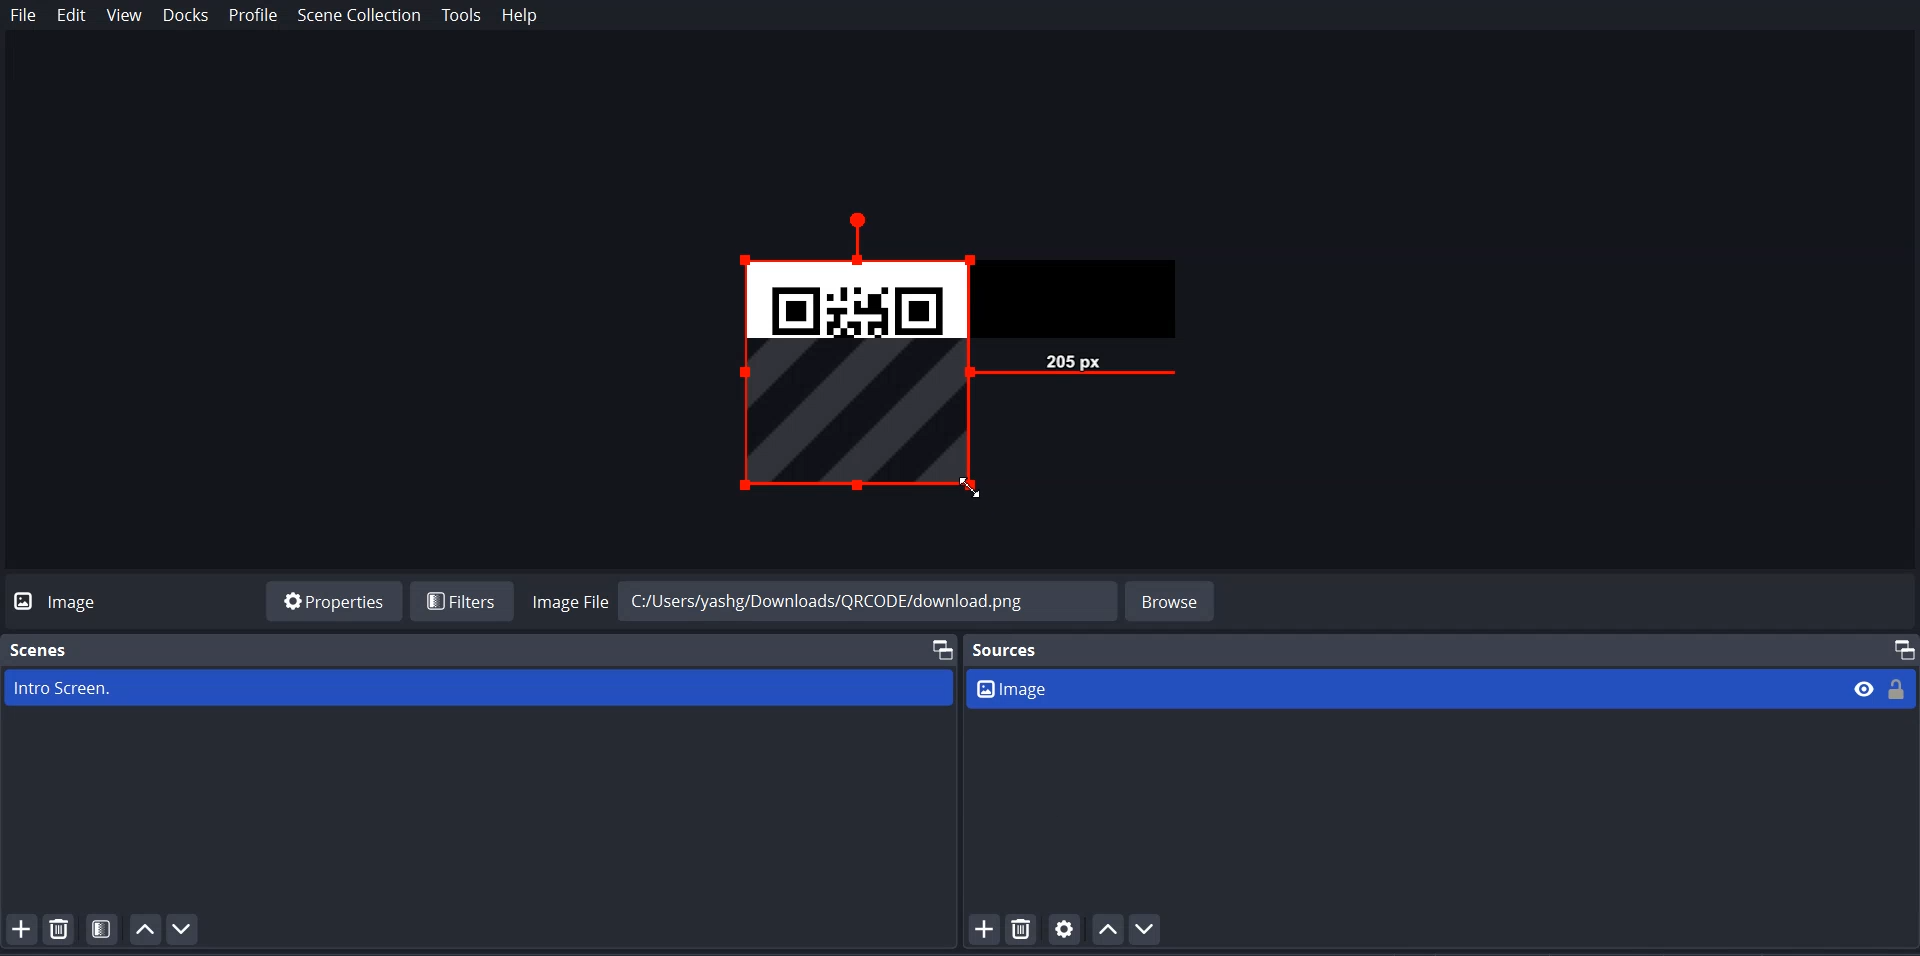  Describe the element at coordinates (1012, 649) in the screenshot. I see `Source` at that location.